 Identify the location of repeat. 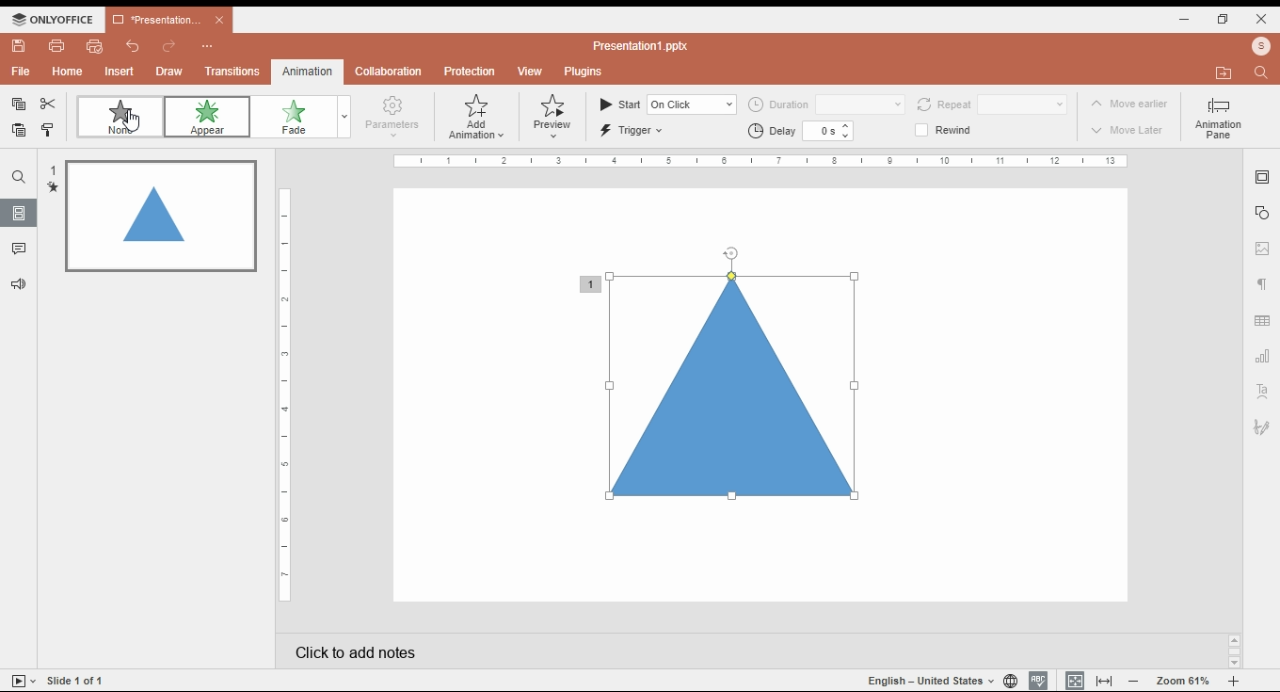
(990, 105).